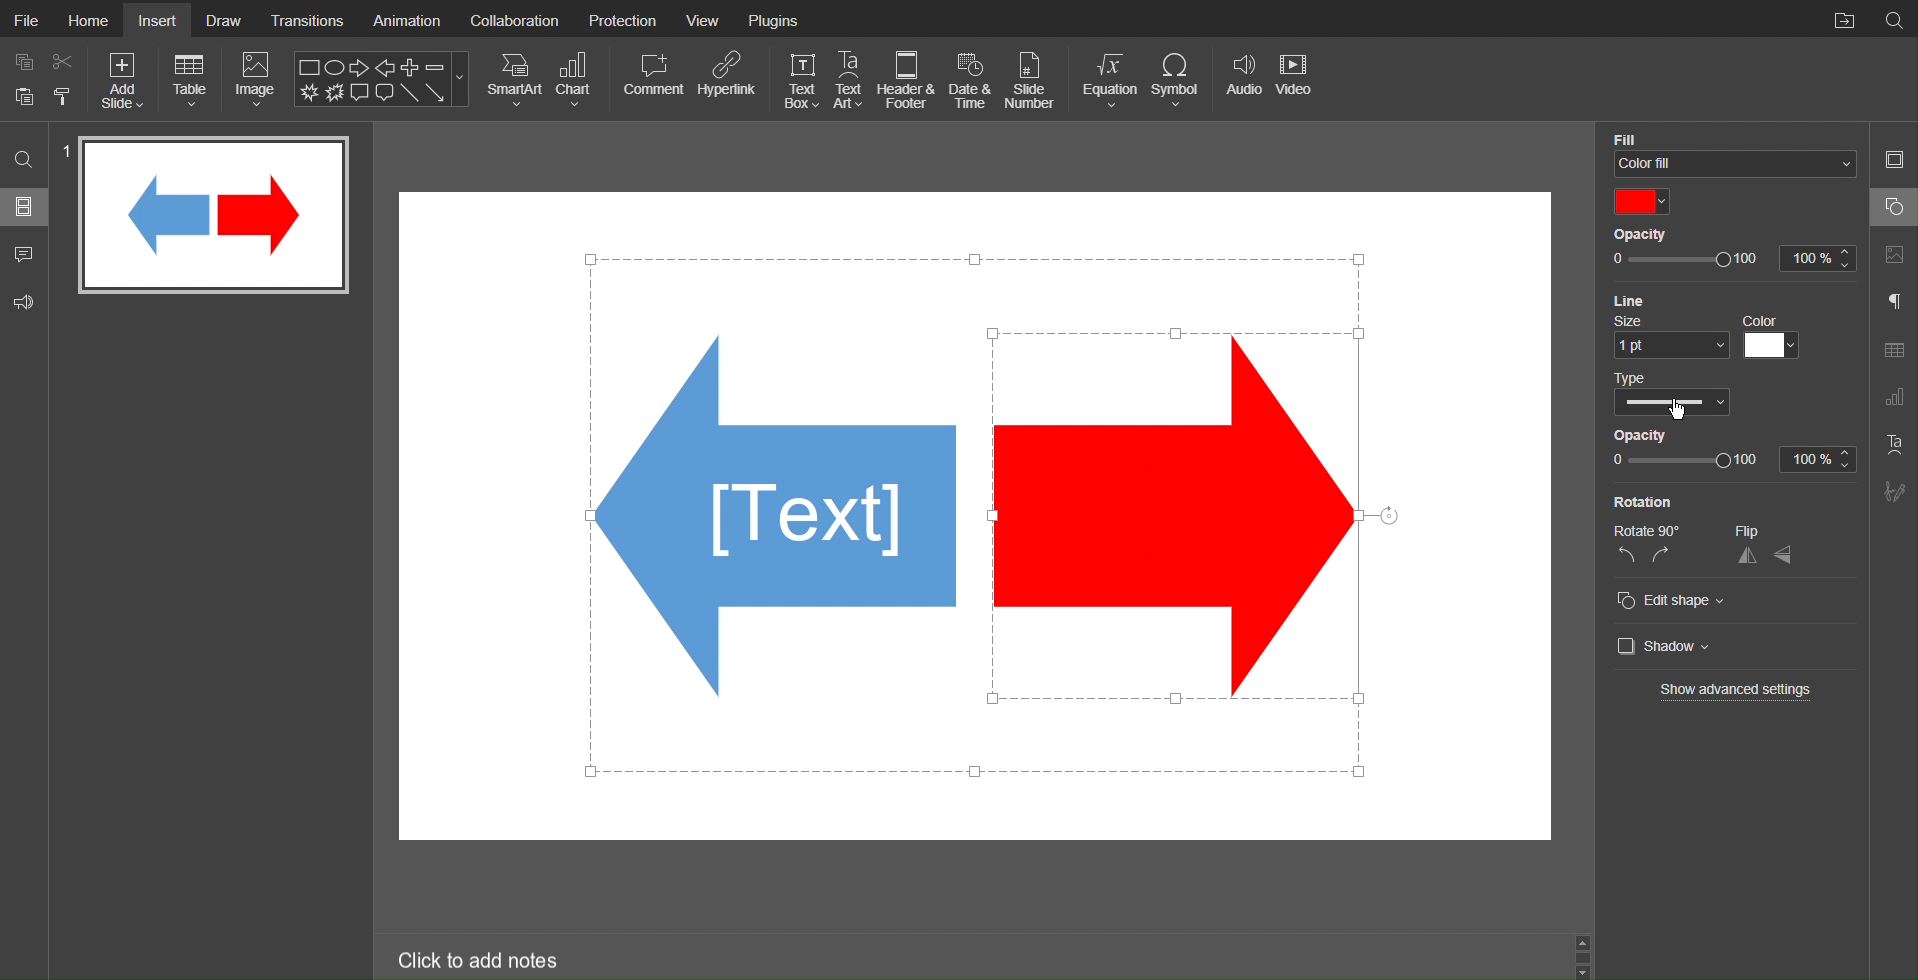 The width and height of the screenshot is (1918, 980). I want to click on cursor, so click(1679, 410).